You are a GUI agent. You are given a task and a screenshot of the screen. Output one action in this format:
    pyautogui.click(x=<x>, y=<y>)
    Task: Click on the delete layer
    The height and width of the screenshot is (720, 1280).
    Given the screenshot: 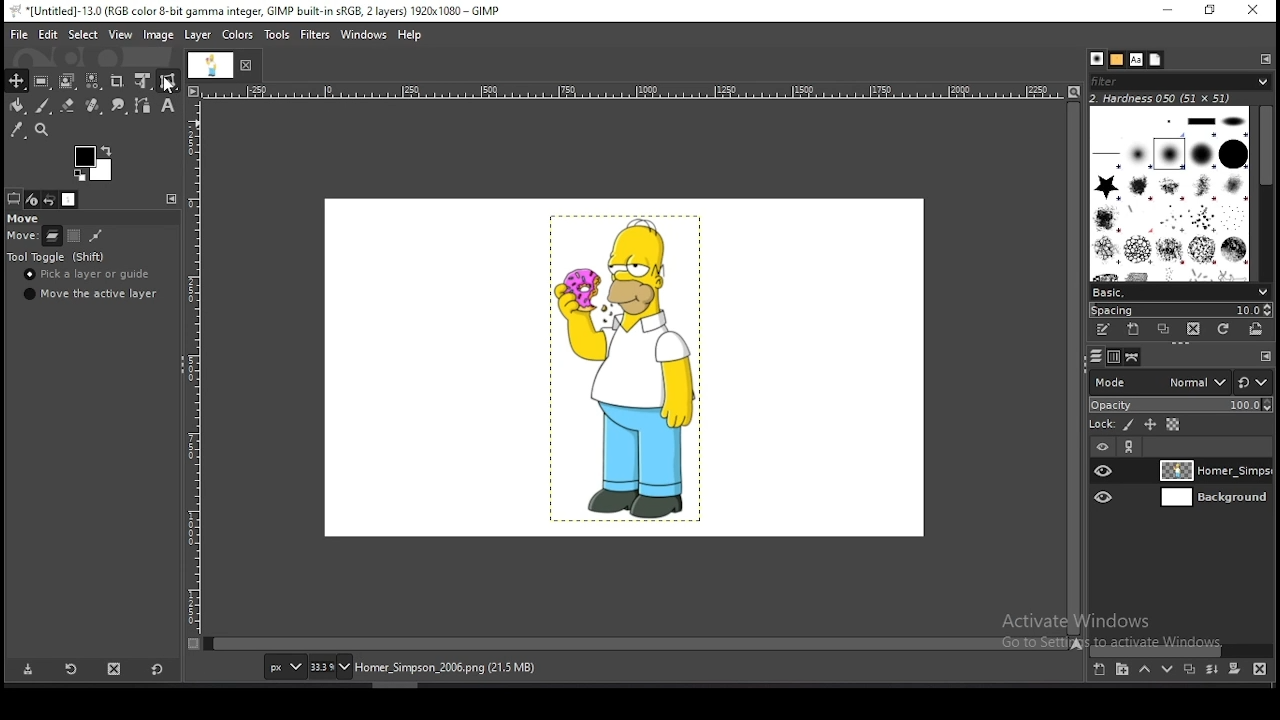 What is the action you would take?
    pyautogui.click(x=1257, y=669)
    